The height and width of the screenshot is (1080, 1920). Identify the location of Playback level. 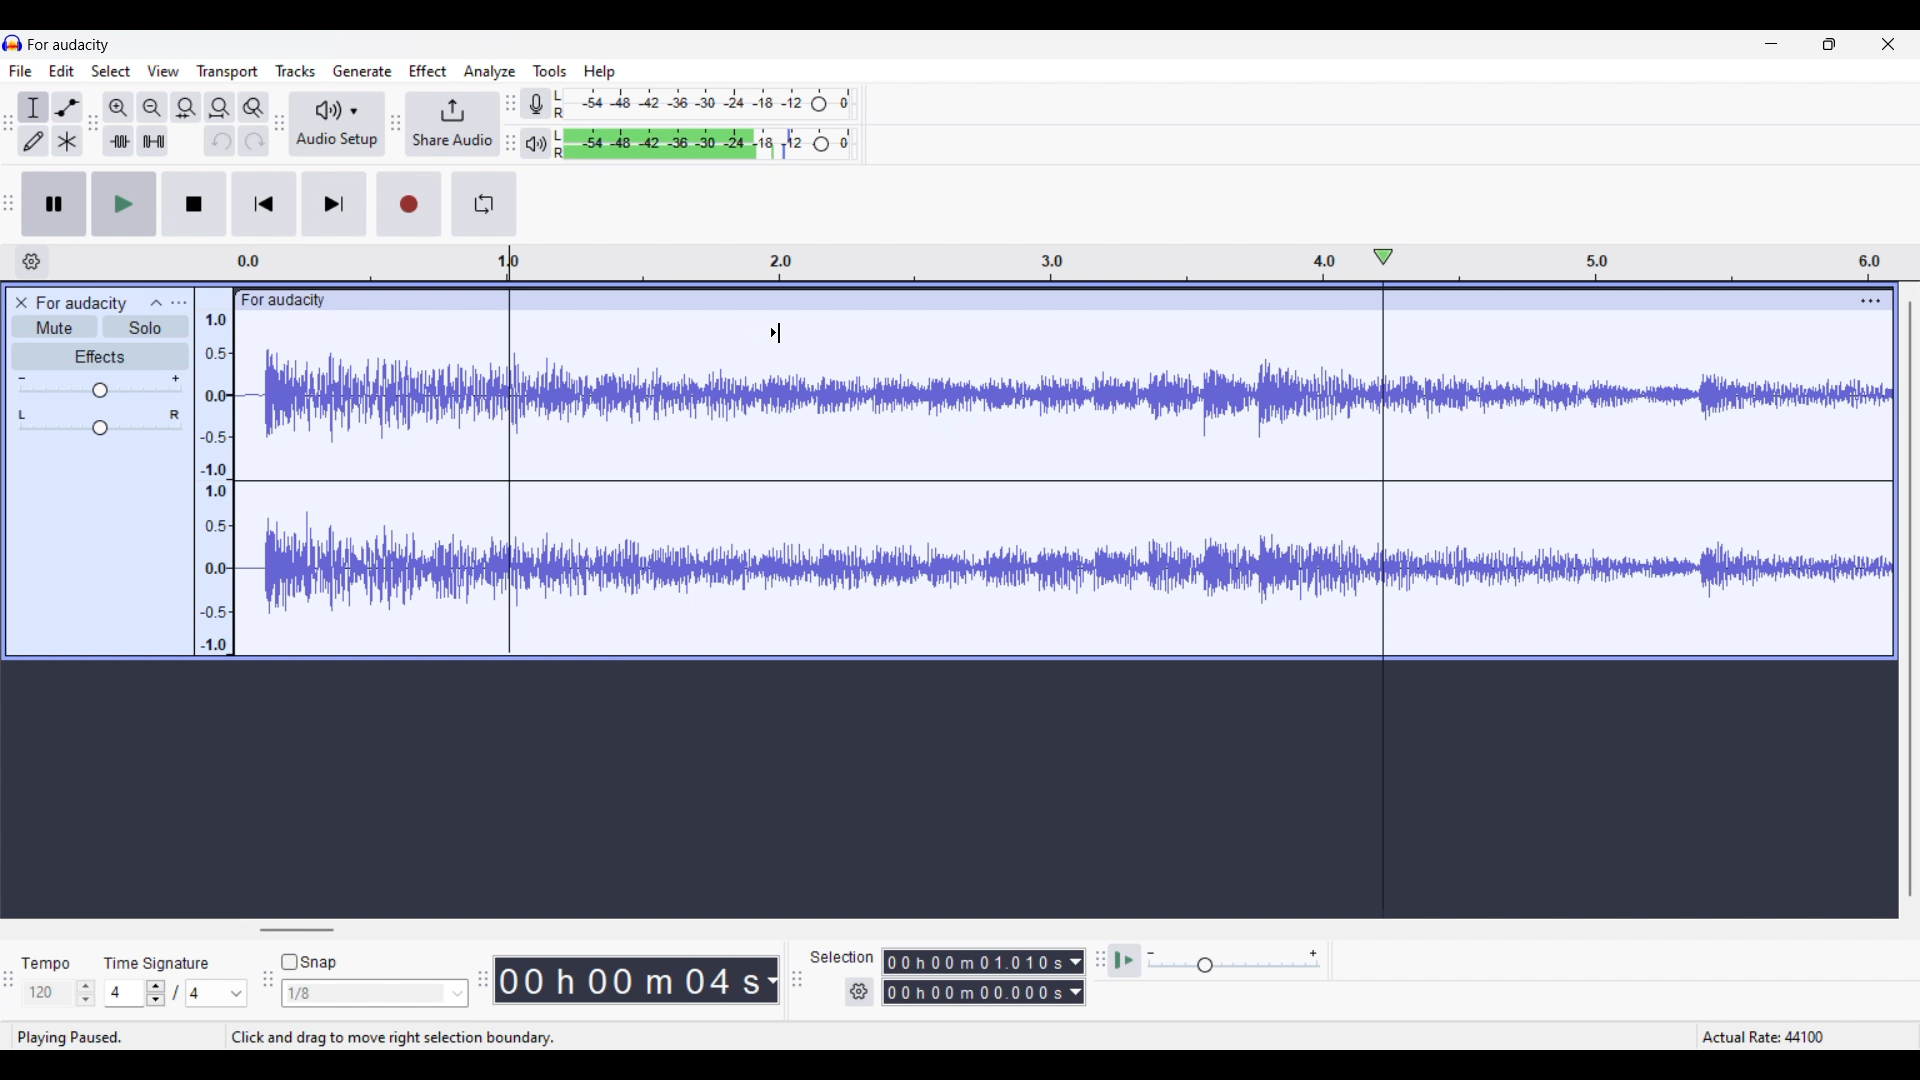
(706, 143).